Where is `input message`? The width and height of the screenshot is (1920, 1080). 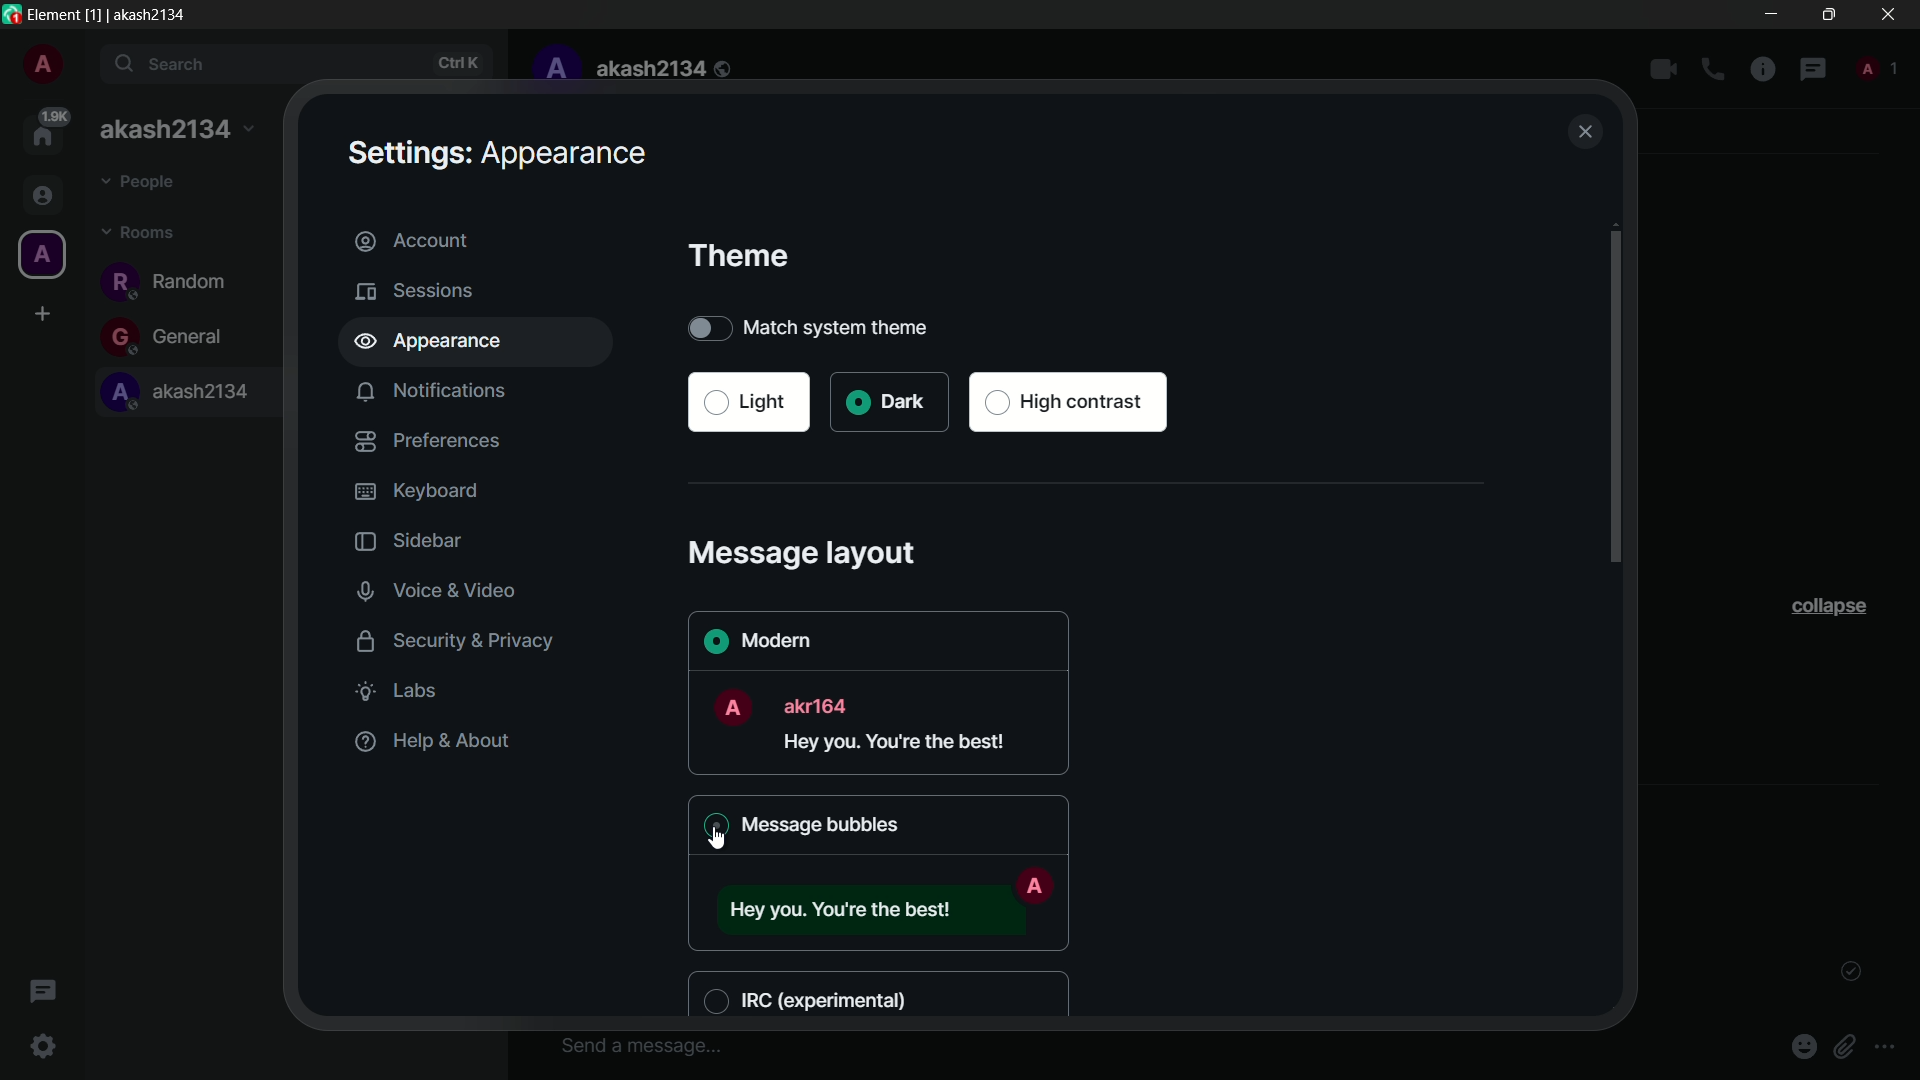 input message is located at coordinates (640, 1045).